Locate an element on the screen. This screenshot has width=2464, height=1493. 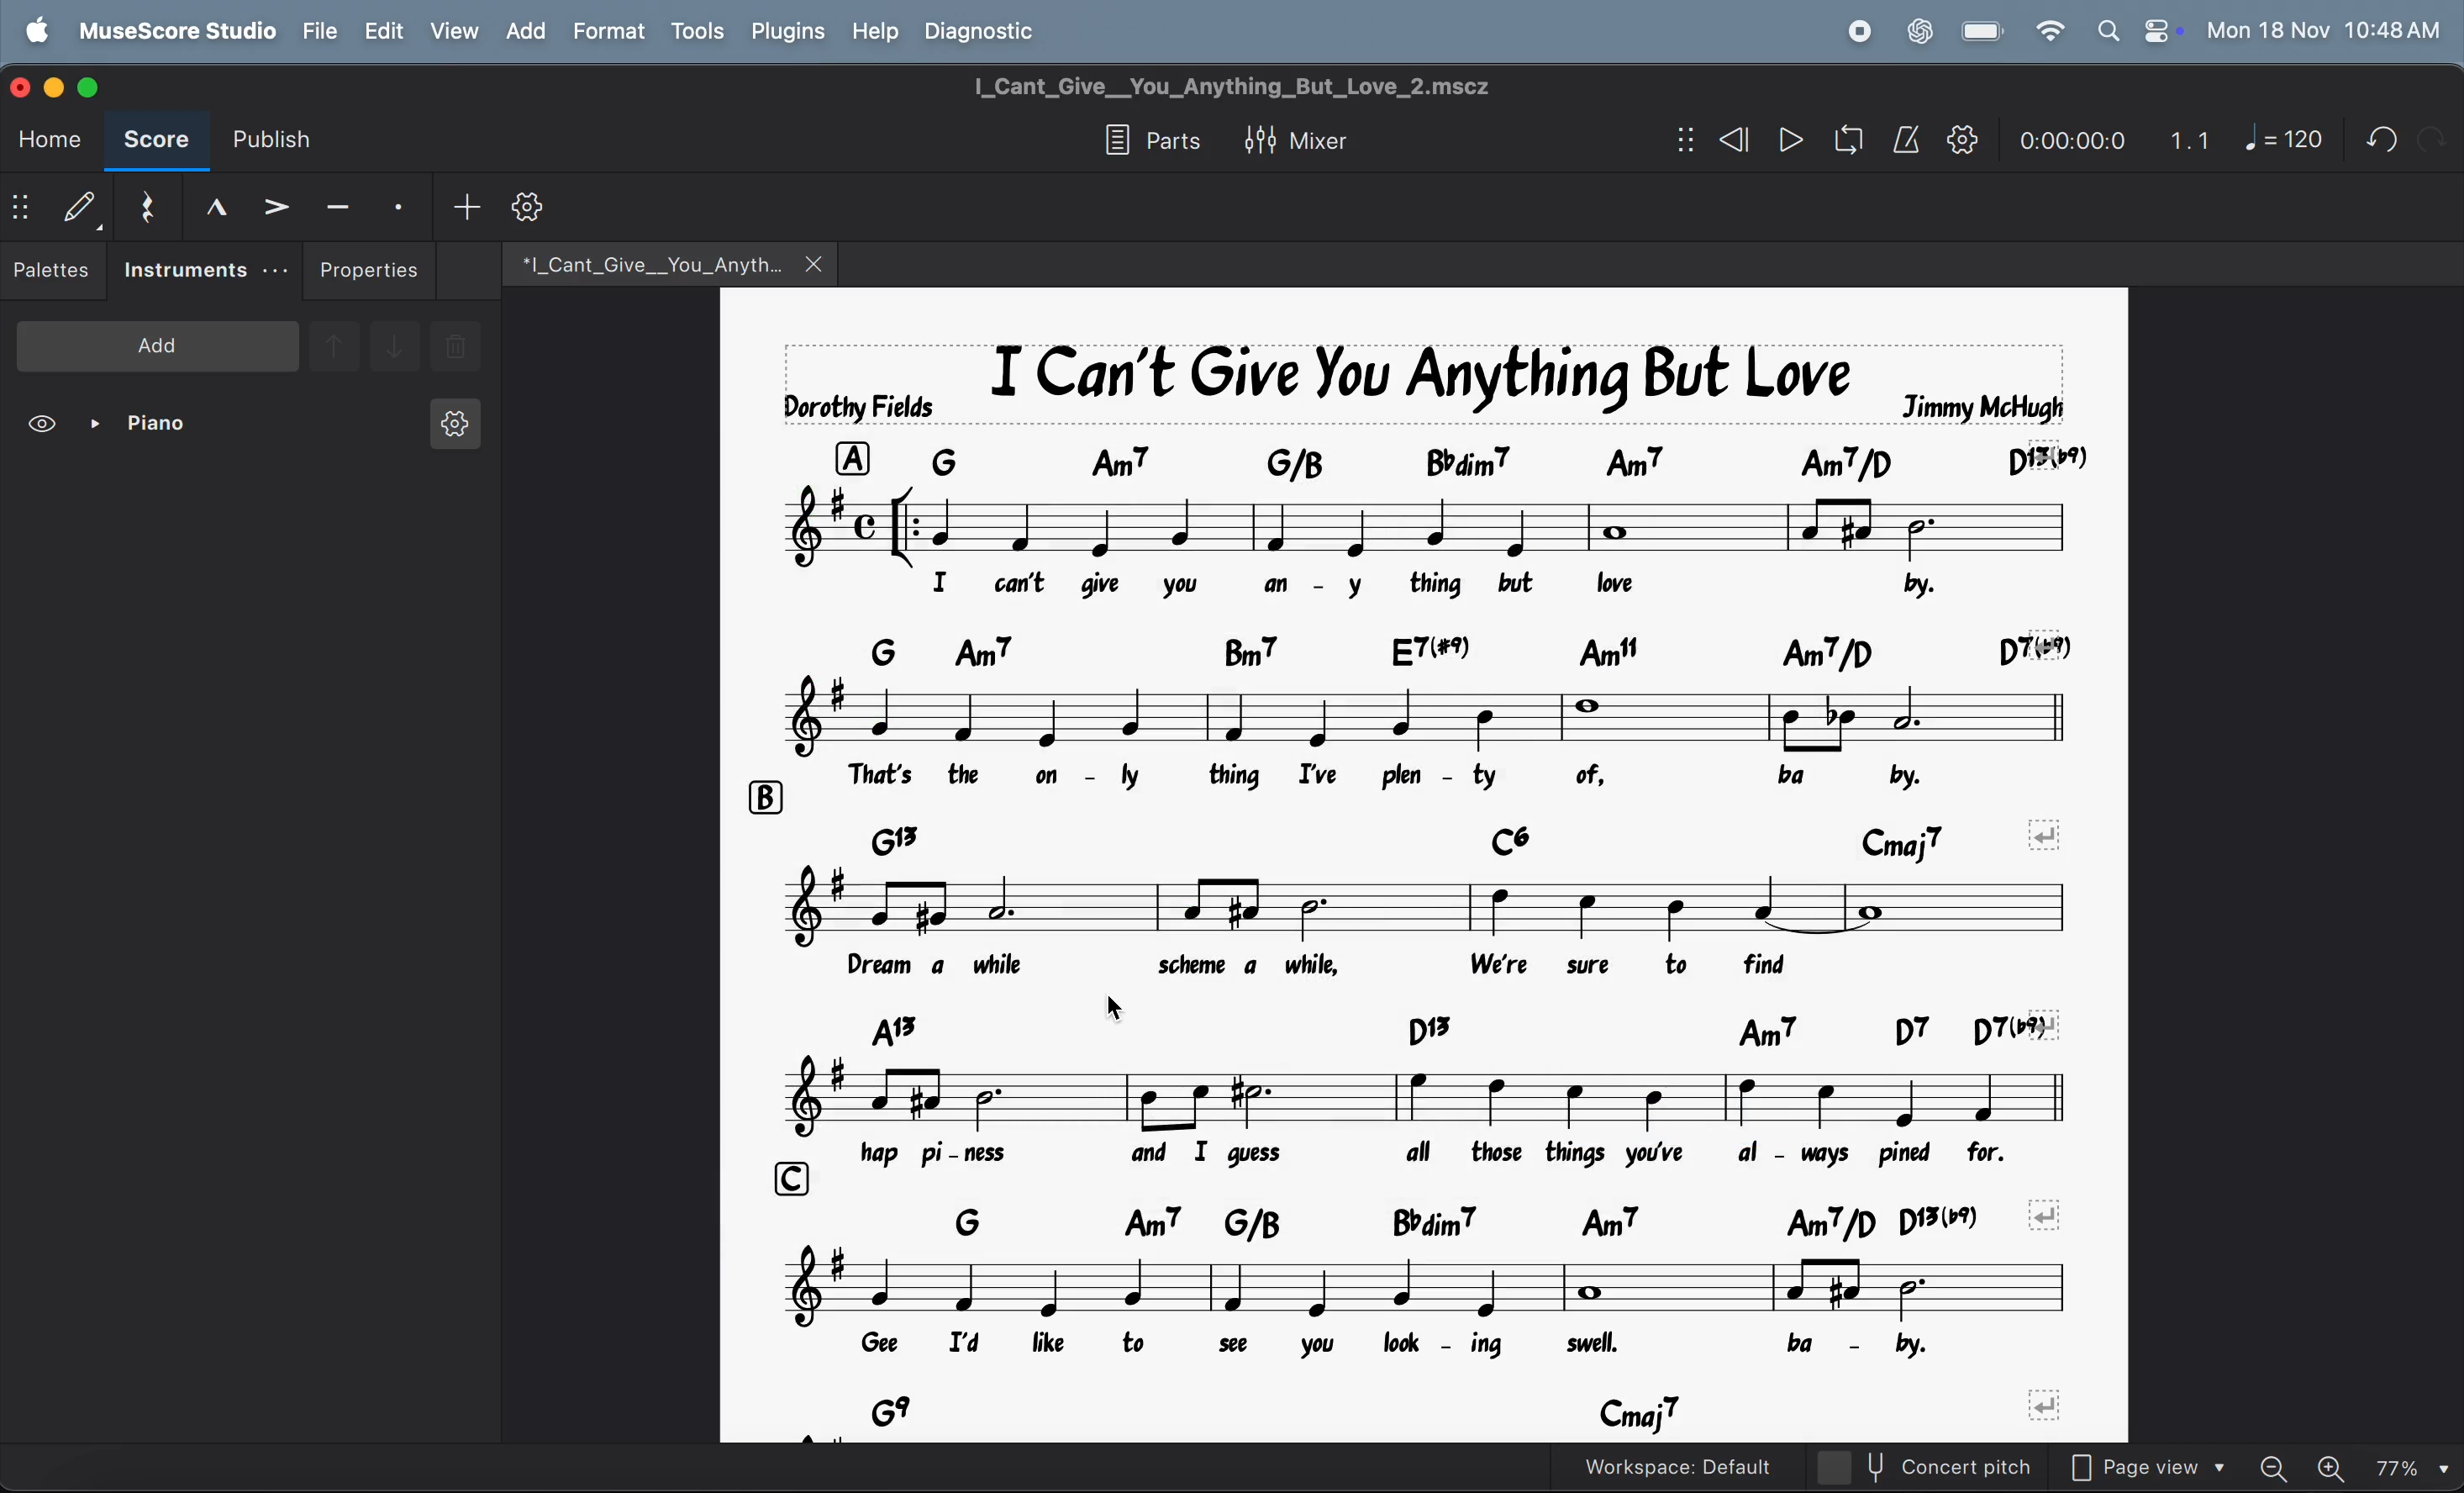
tools is located at coordinates (697, 33).